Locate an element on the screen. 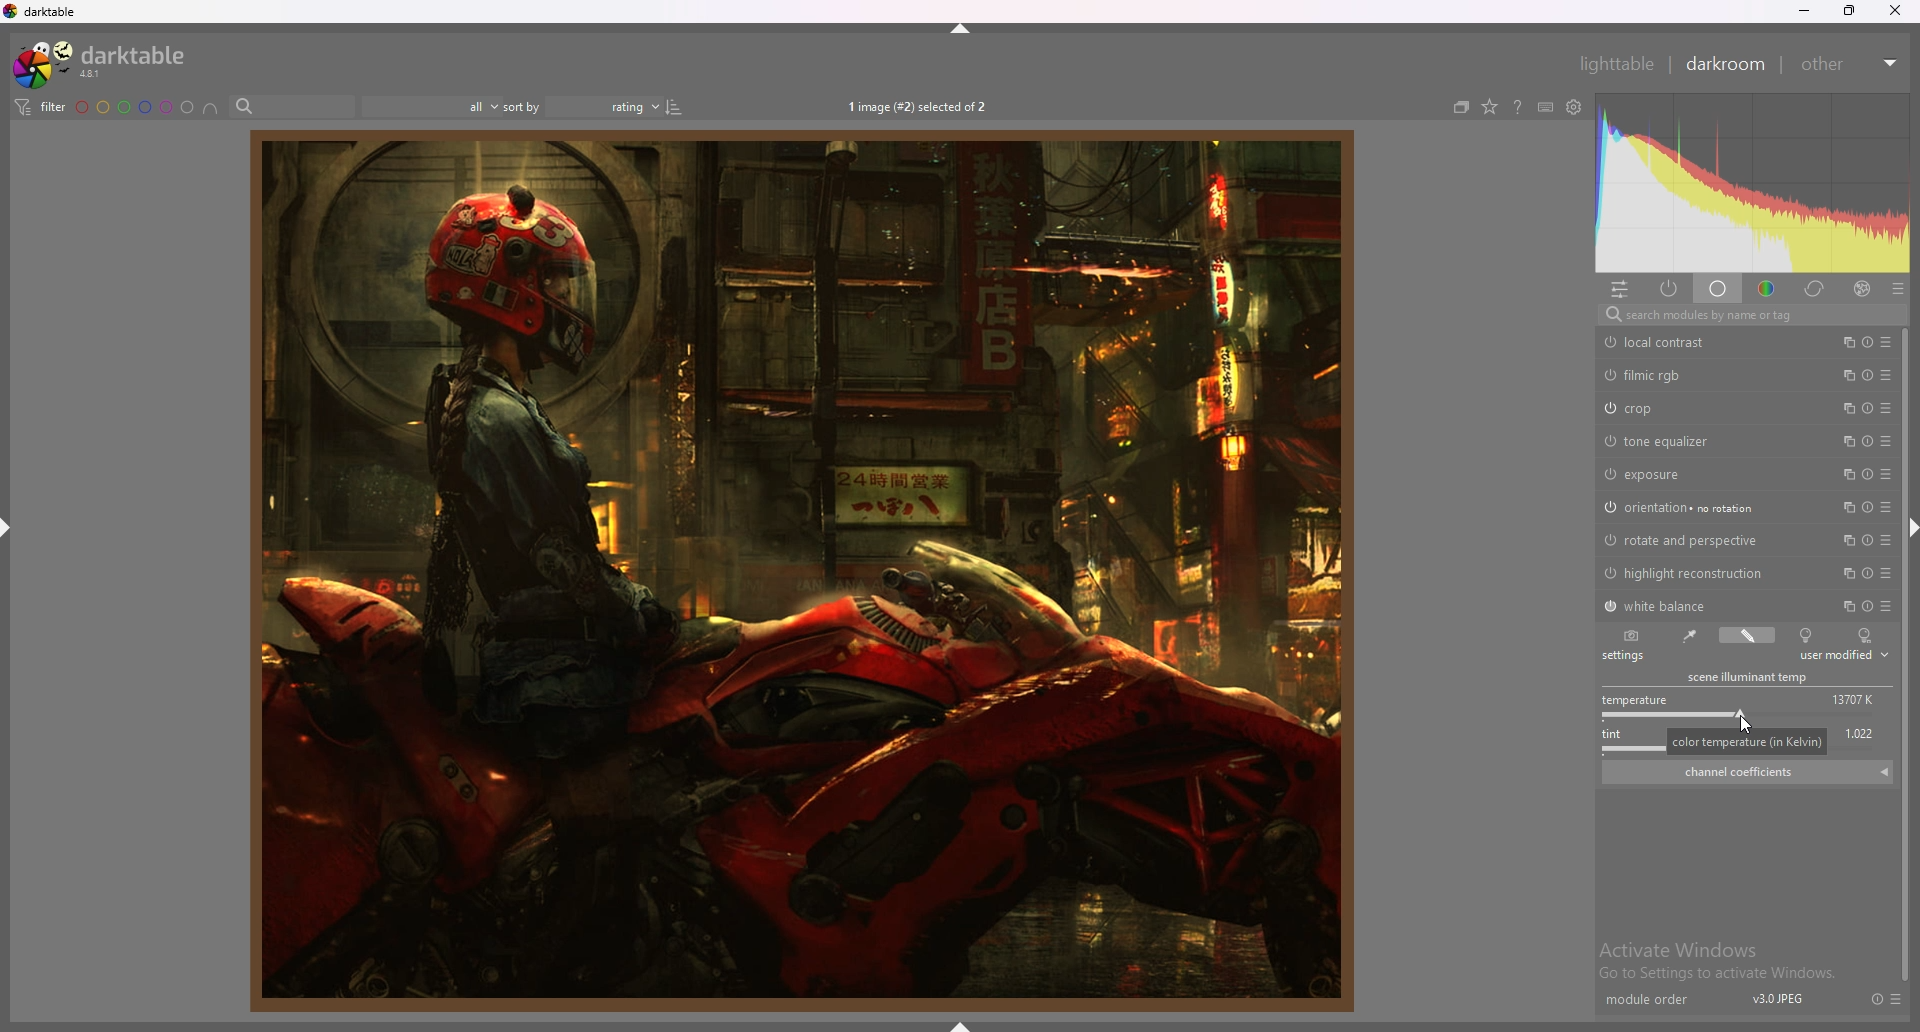 The image size is (1920, 1032). presets is located at coordinates (1886, 606).